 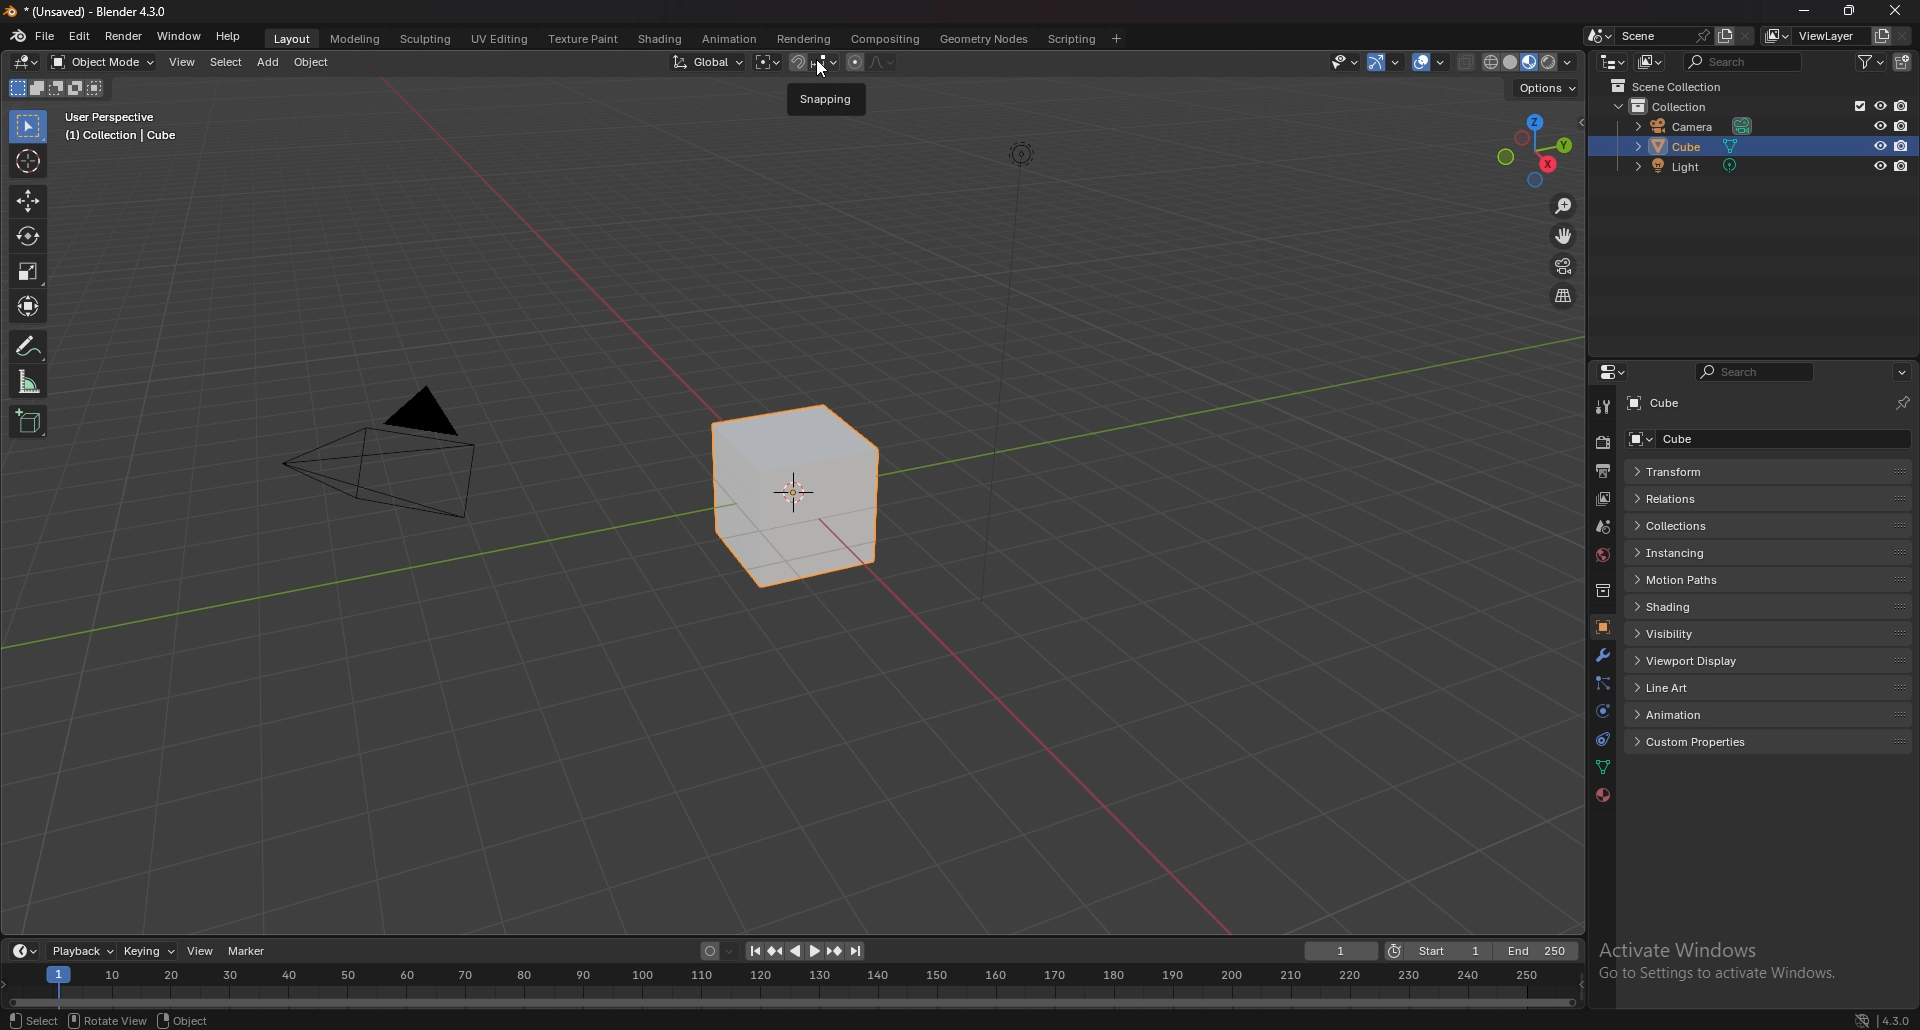 What do you see at coordinates (1900, 1019) in the screenshot?
I see `version` at bounding box center [1900, 1019].